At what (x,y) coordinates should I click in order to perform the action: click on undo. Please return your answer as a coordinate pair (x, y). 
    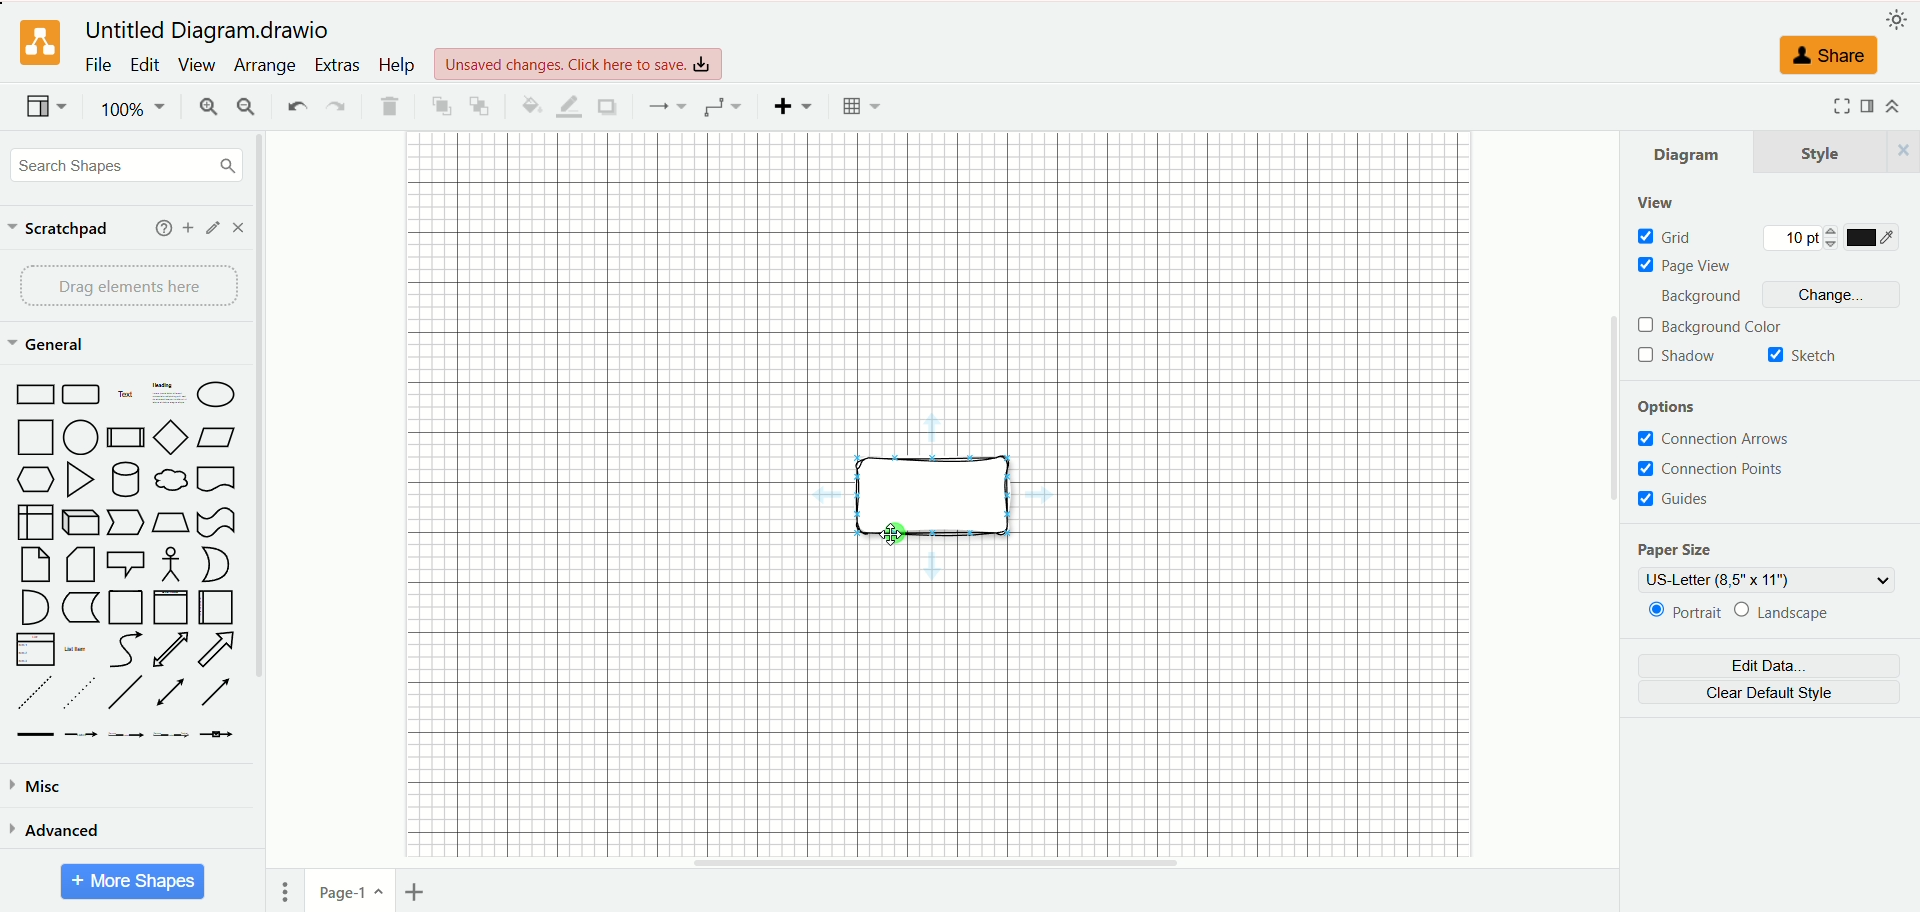
    Looking at the image, I should click on (295, 104).